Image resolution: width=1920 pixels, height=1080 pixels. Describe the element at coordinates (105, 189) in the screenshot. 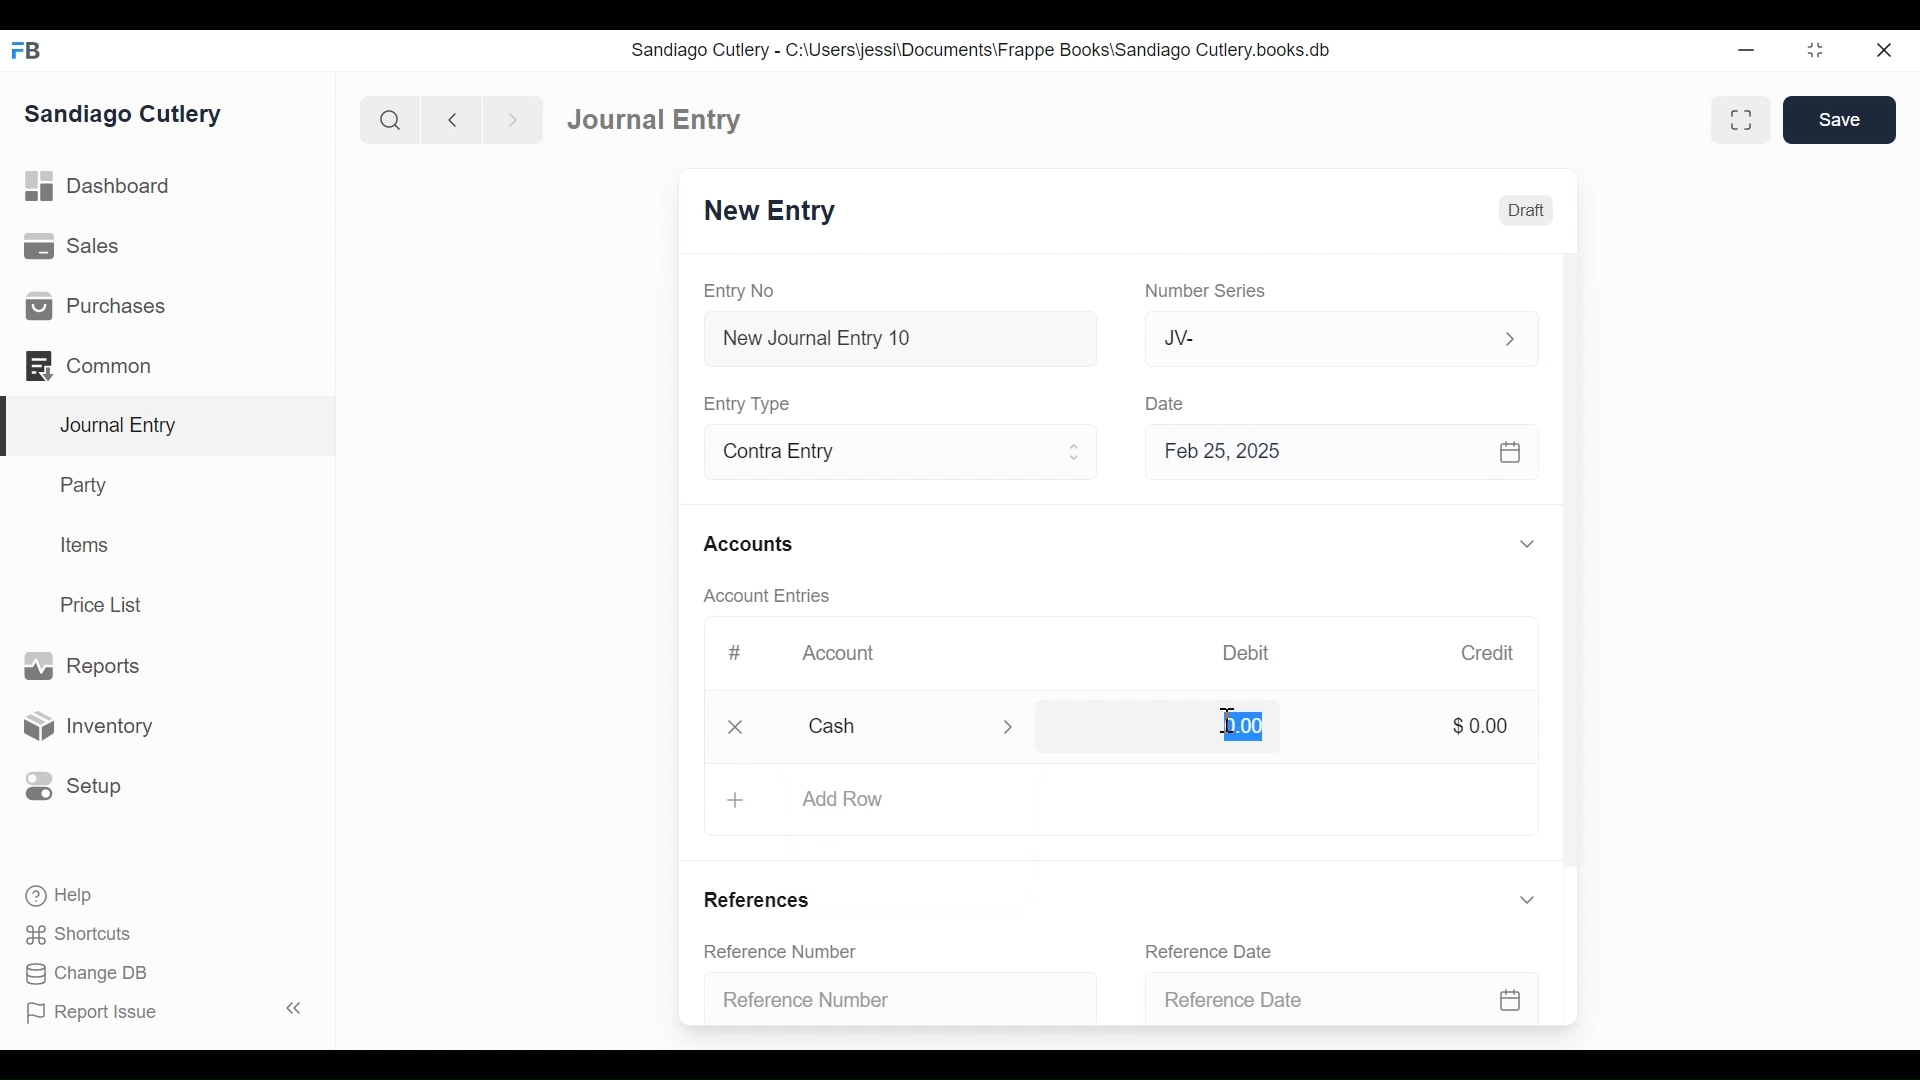

I see `Dashboard` at that location.